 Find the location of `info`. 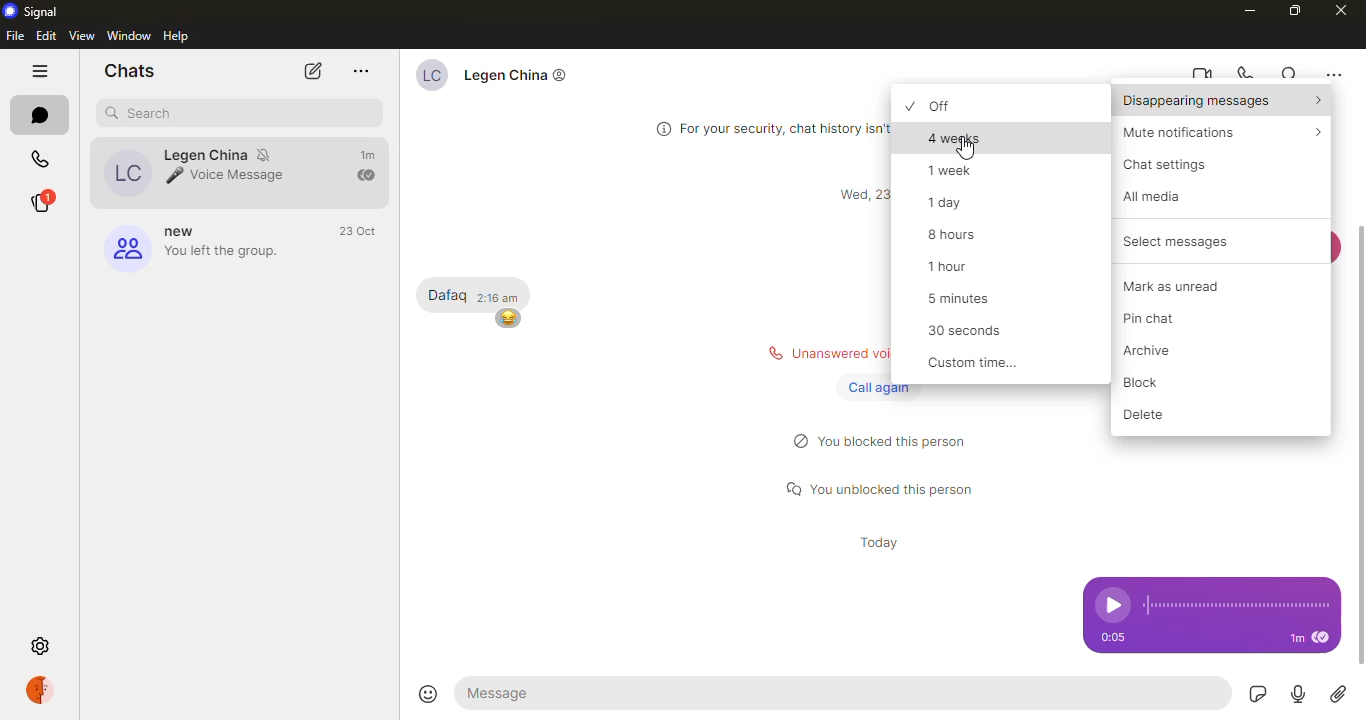

info is located at coordinates (765, 126).